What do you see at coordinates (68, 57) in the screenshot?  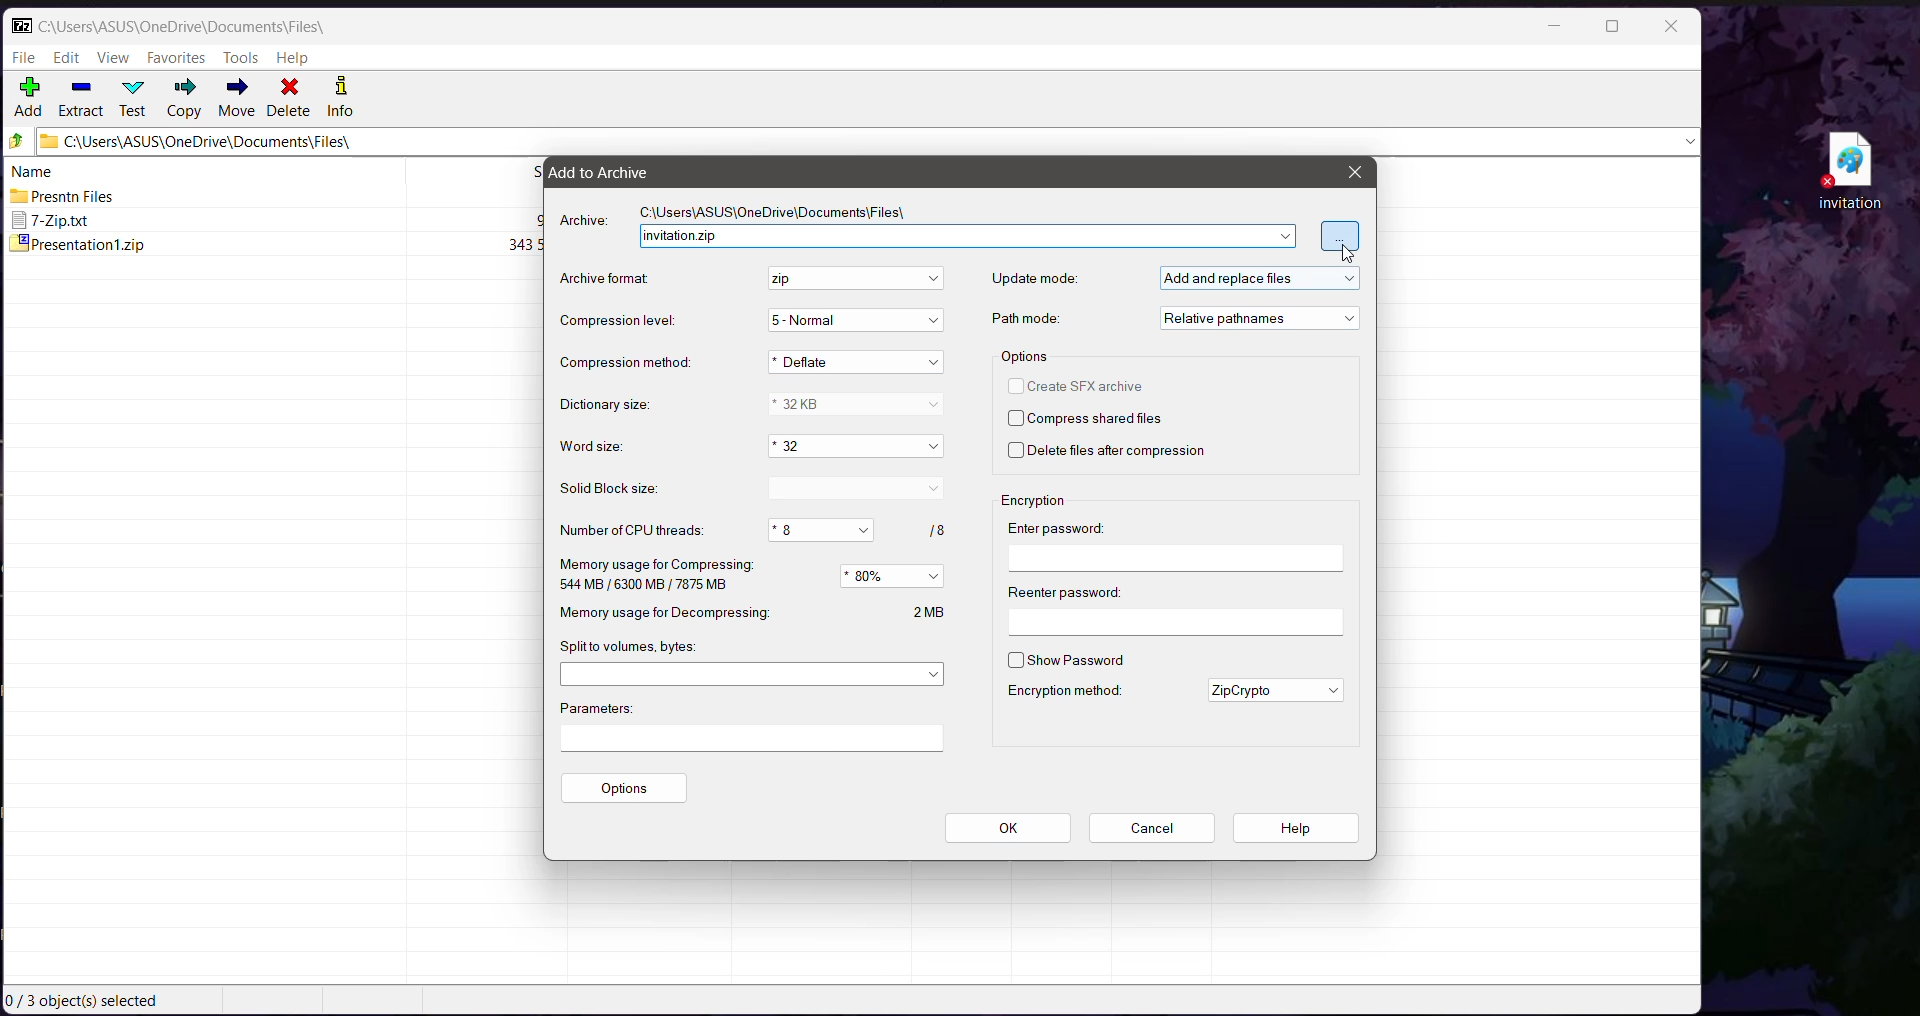 I see `Edit` at bounding box center [68, 57].